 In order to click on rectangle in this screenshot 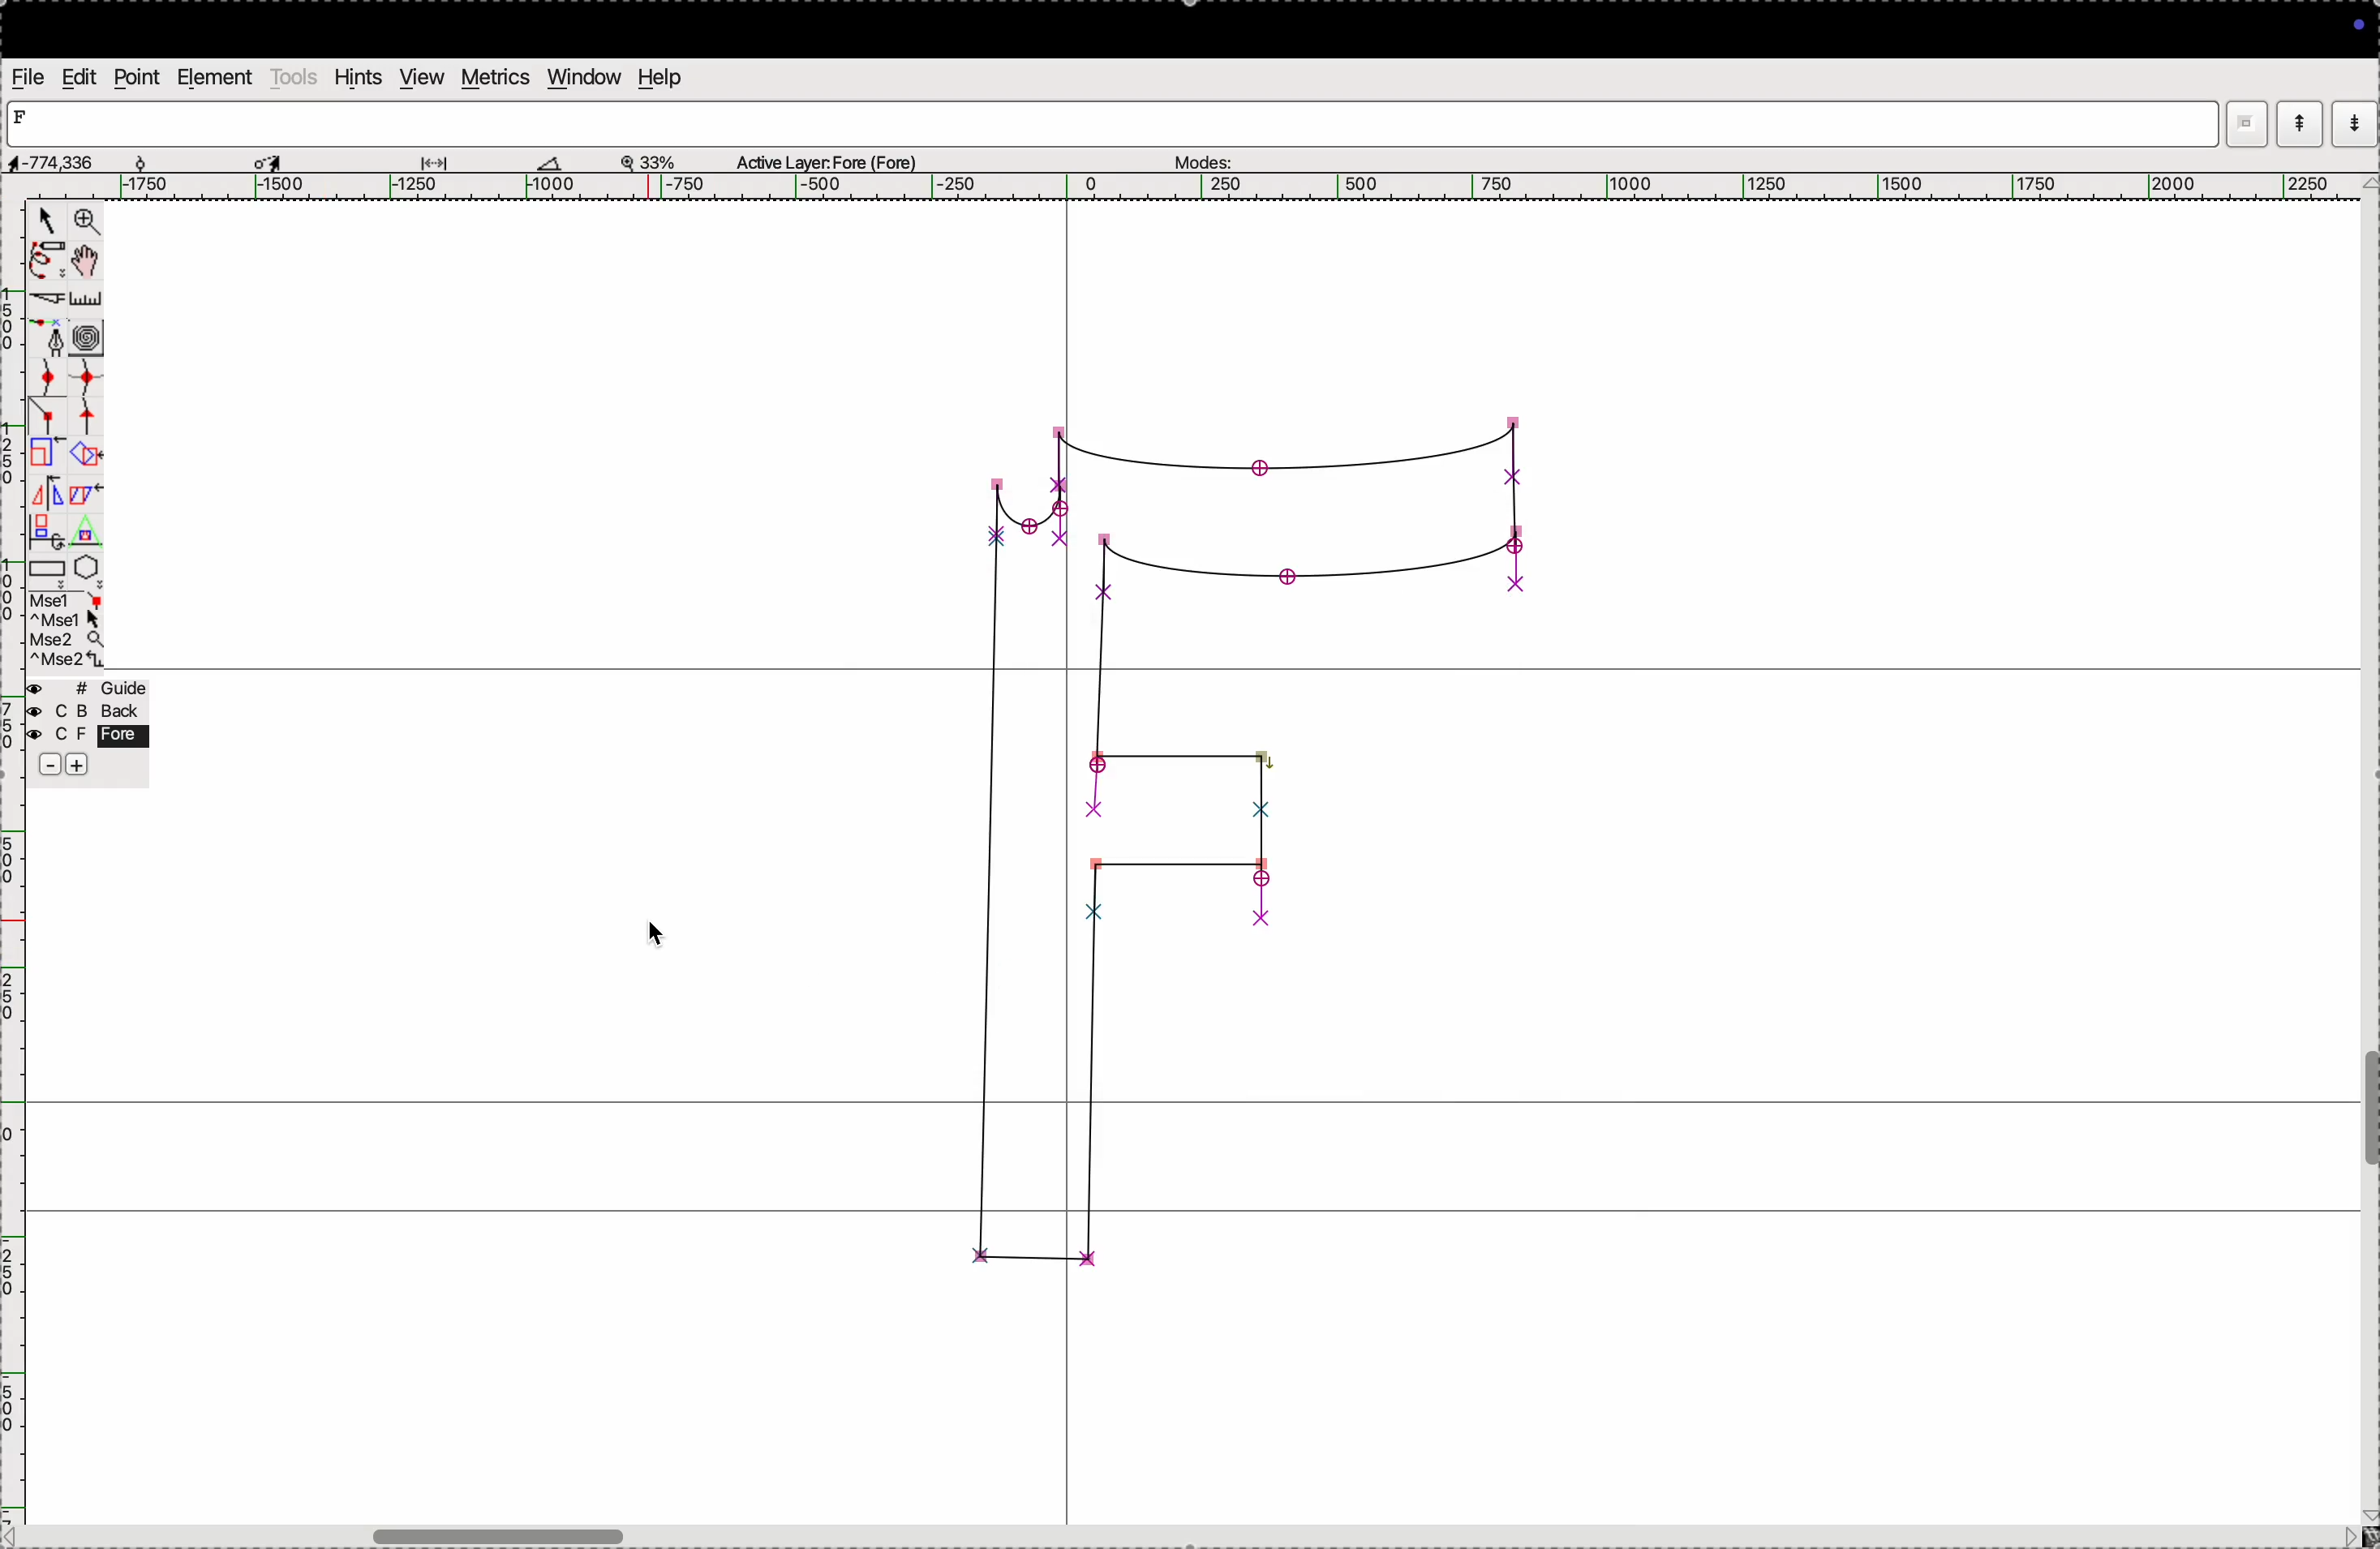, I will do `click(47, 572)`.